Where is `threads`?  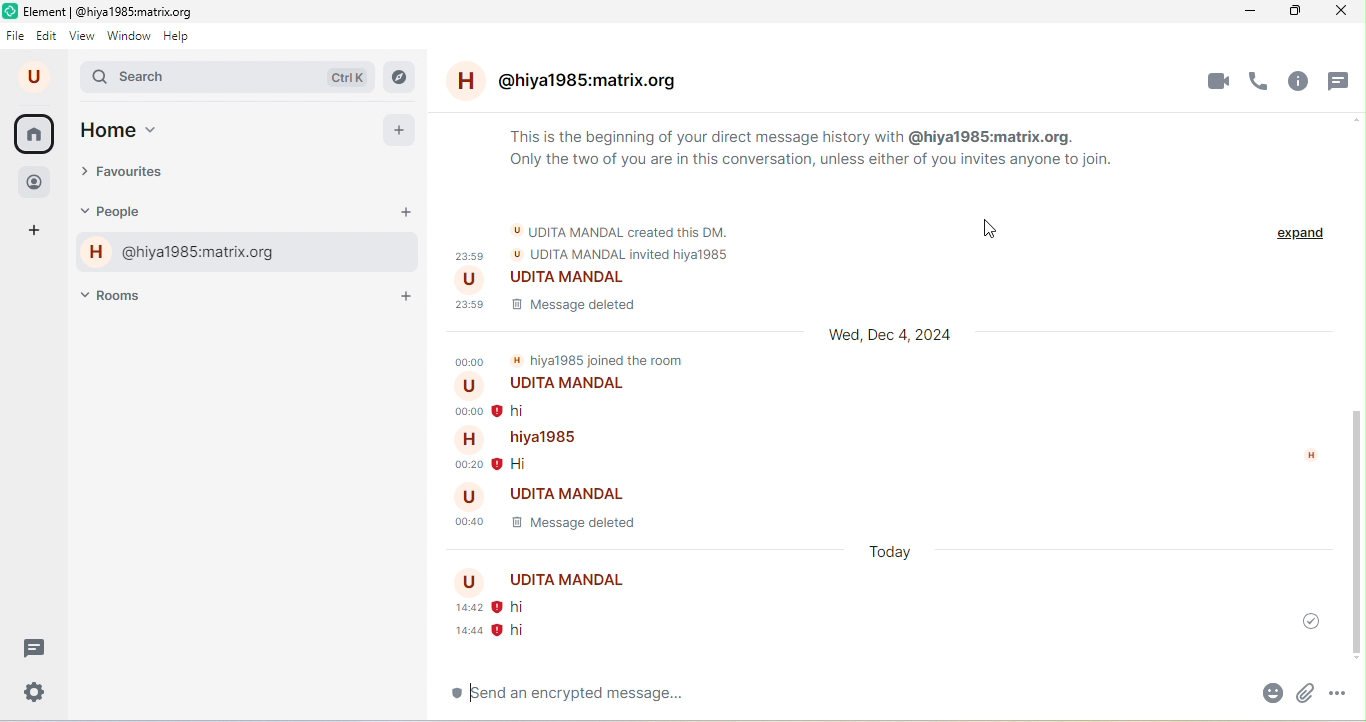 threads is located at coordinates (1342, 82).